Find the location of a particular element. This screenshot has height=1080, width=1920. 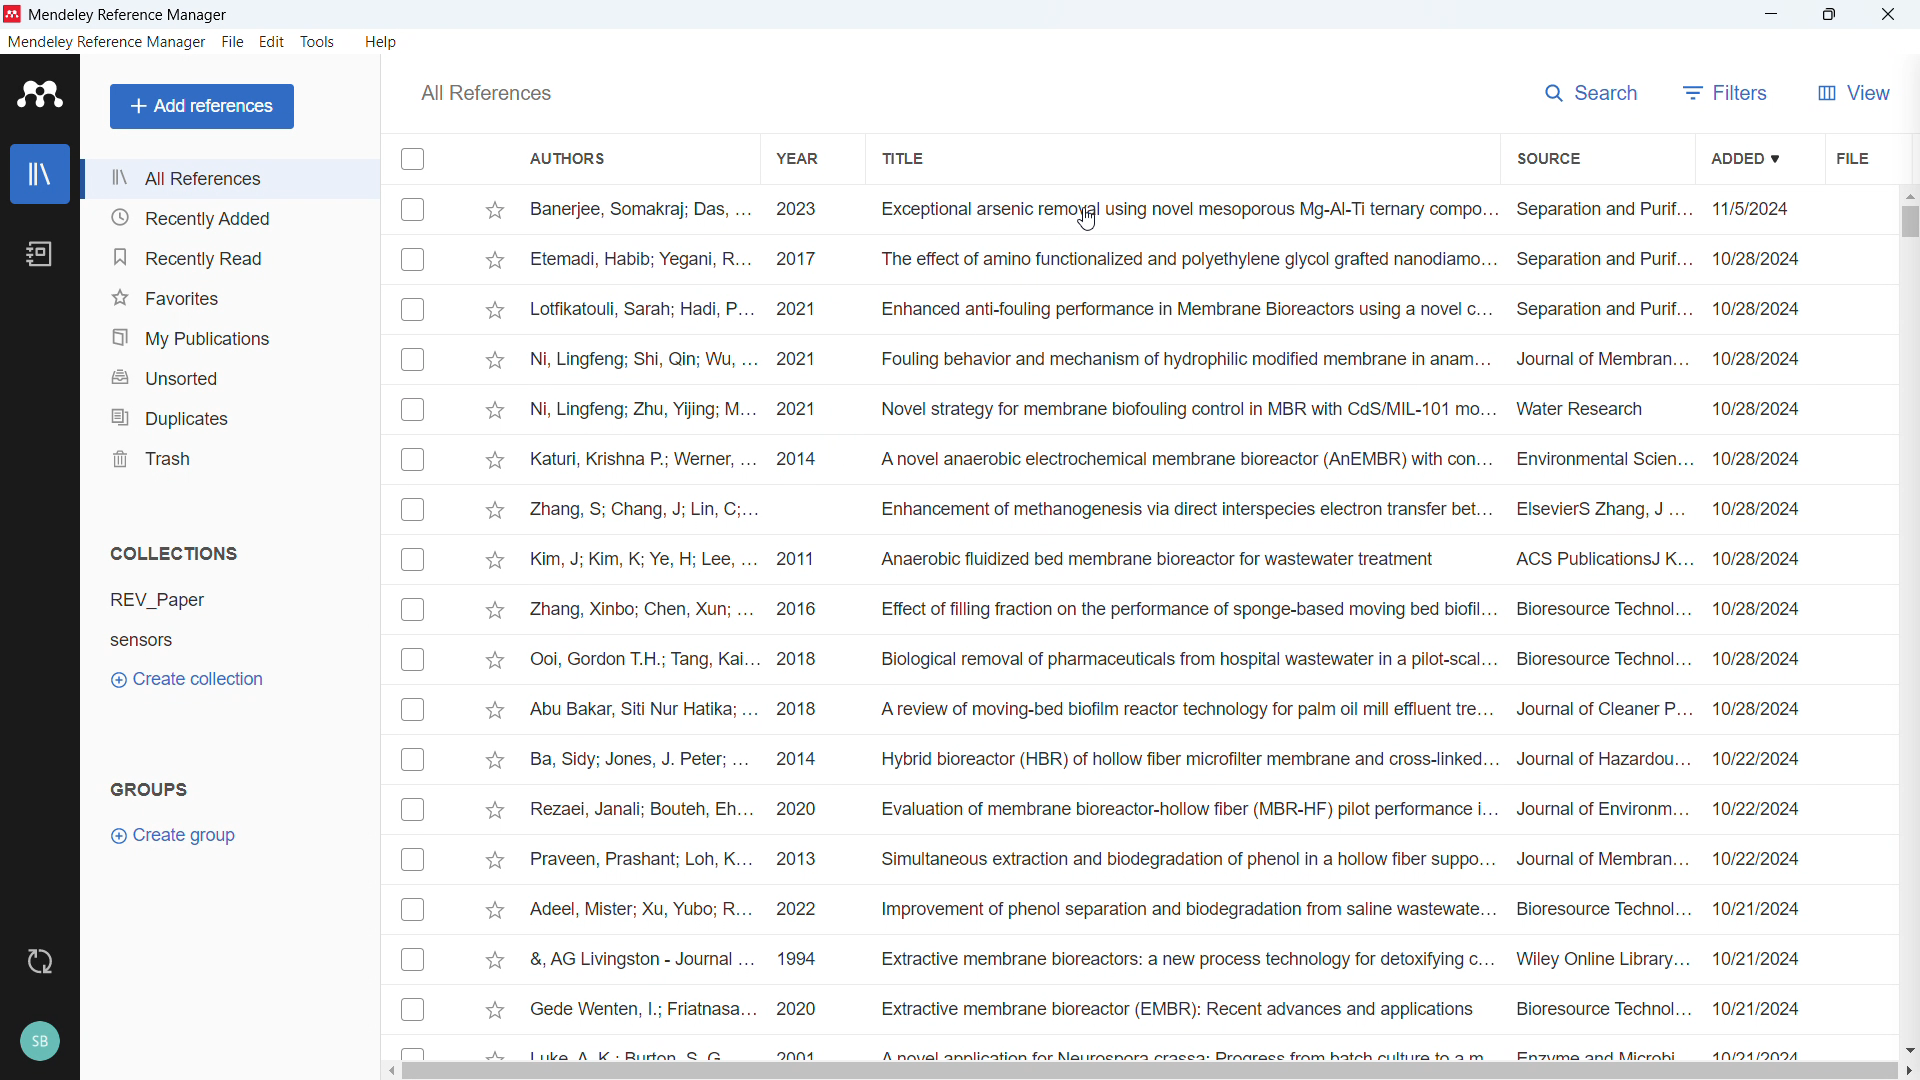

duplicates is located at coordinates (228, 415).